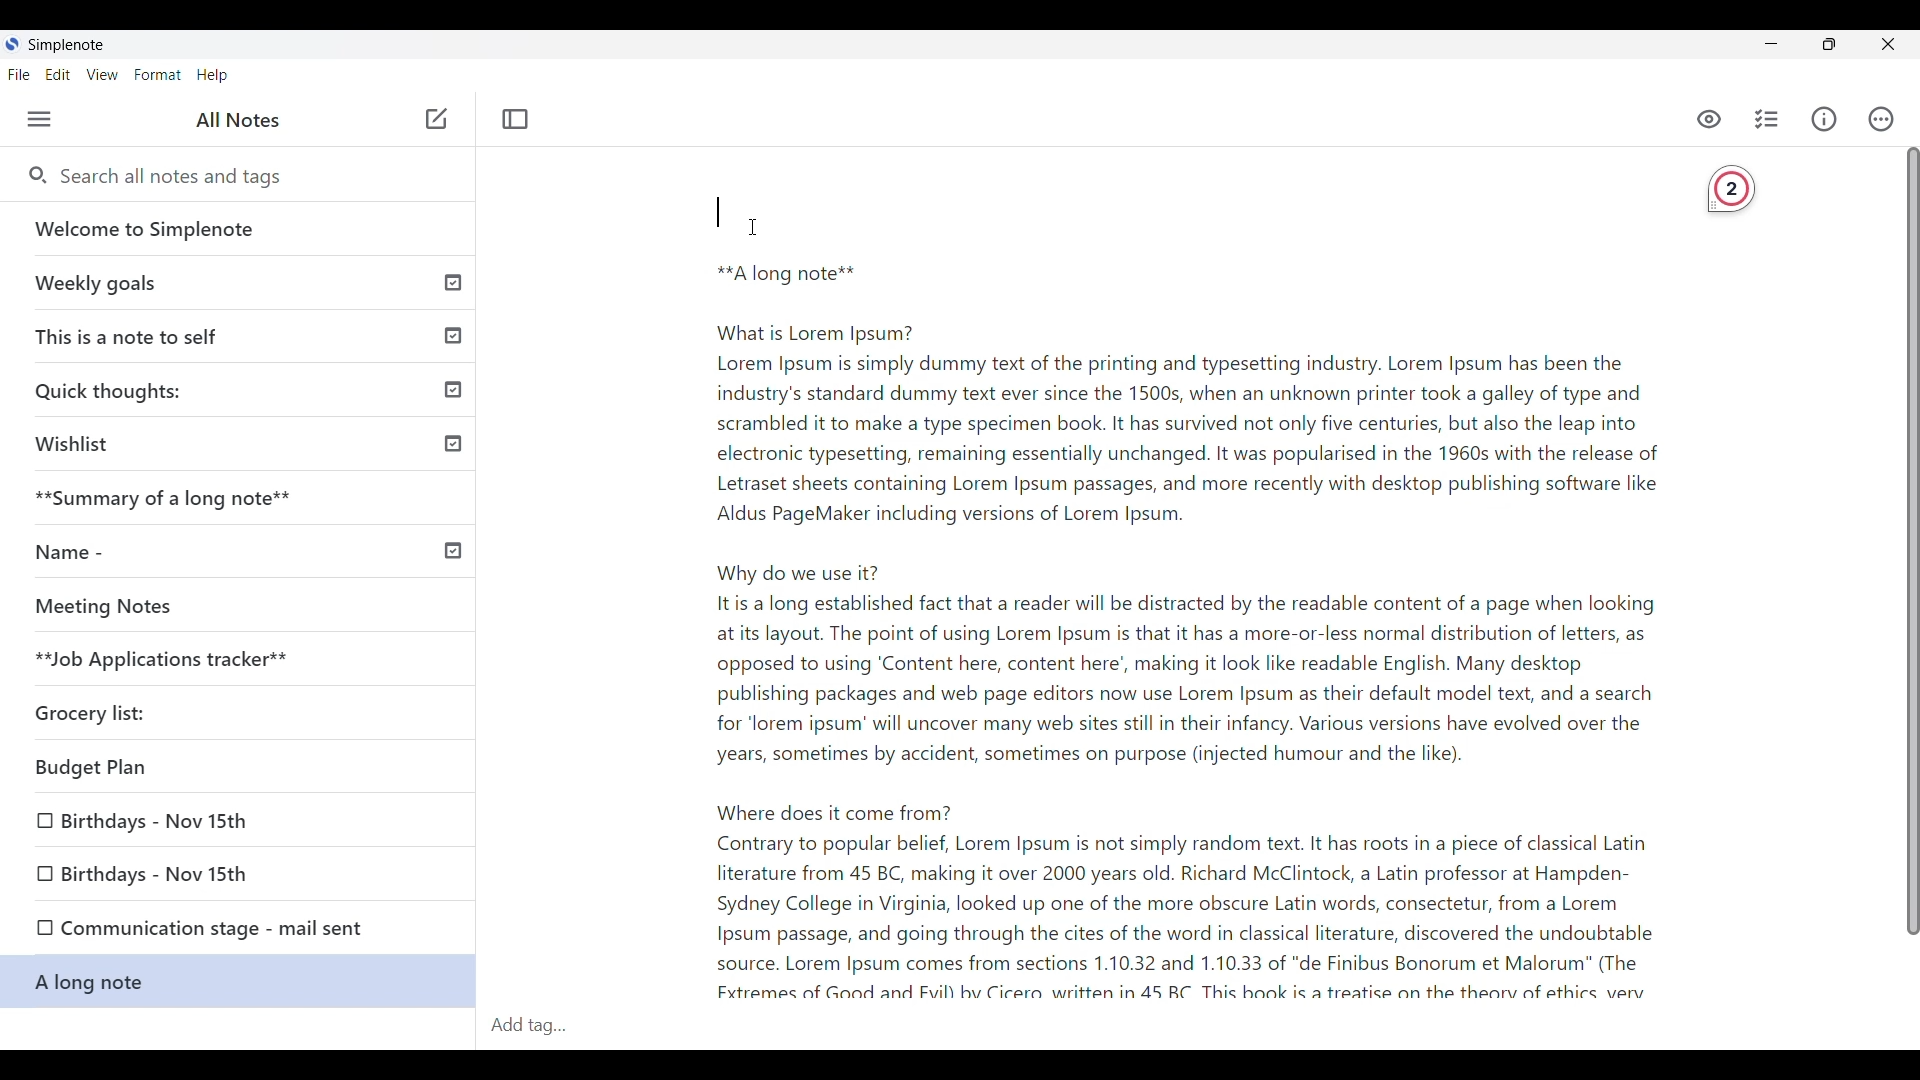 This screenshot has width=1920, height=1080. Describe the element at coordinates (1772, 43) in the screenshot. I see `Minimize` at that location.